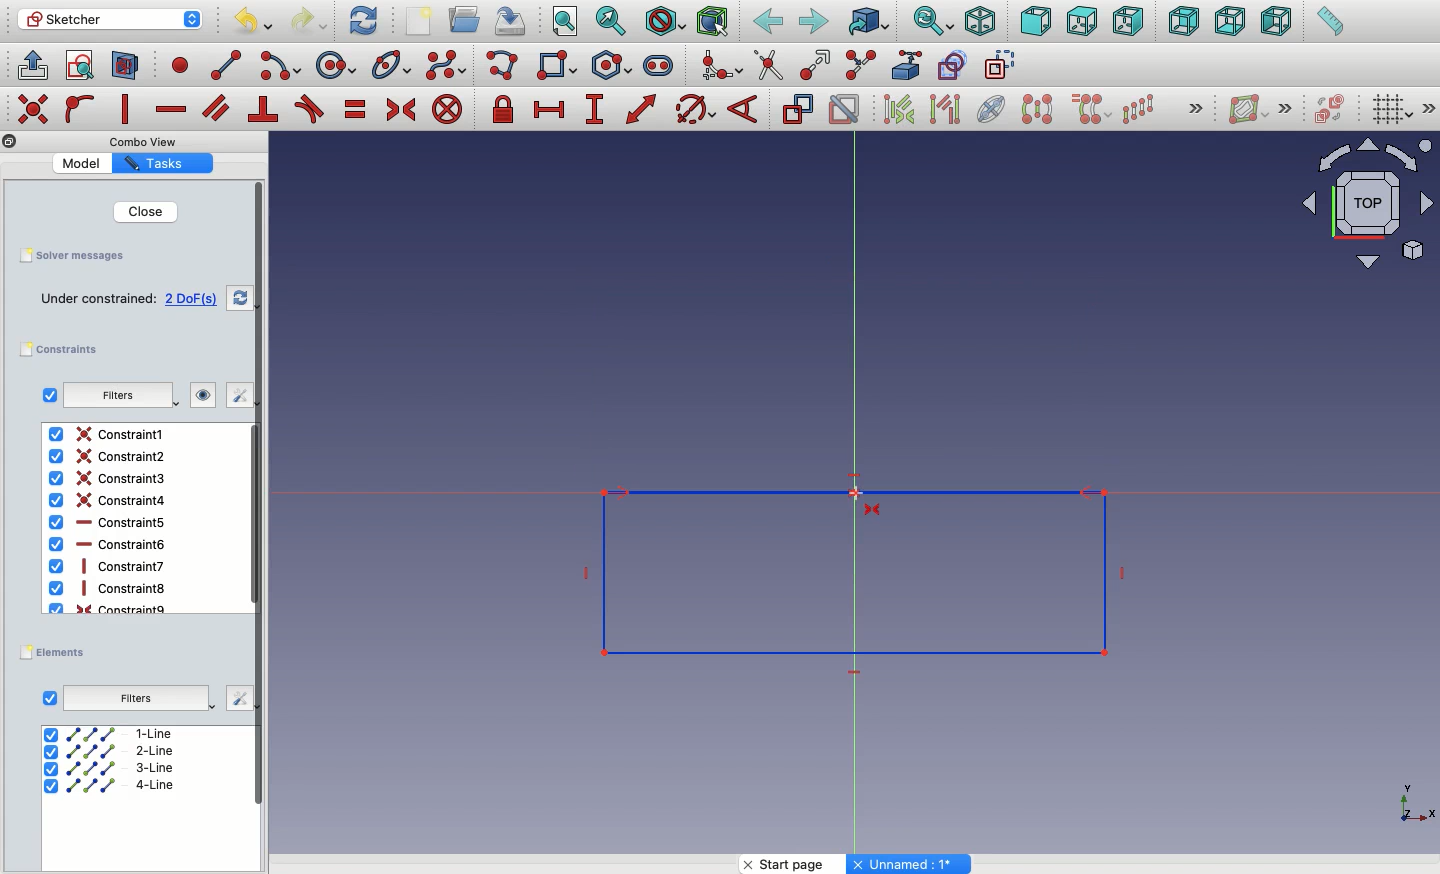  I want to click on Split edge, so click(860, 66).